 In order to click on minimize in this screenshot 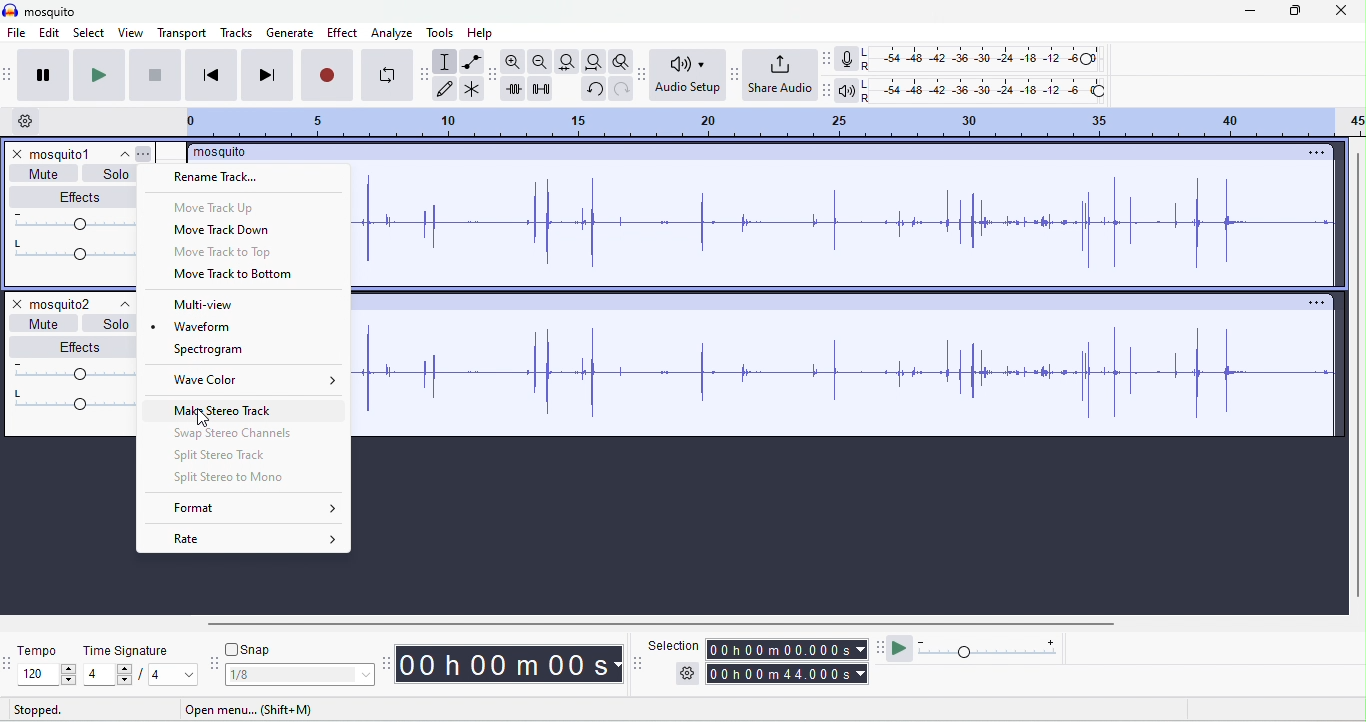, I will do `click(1246, 11)`.